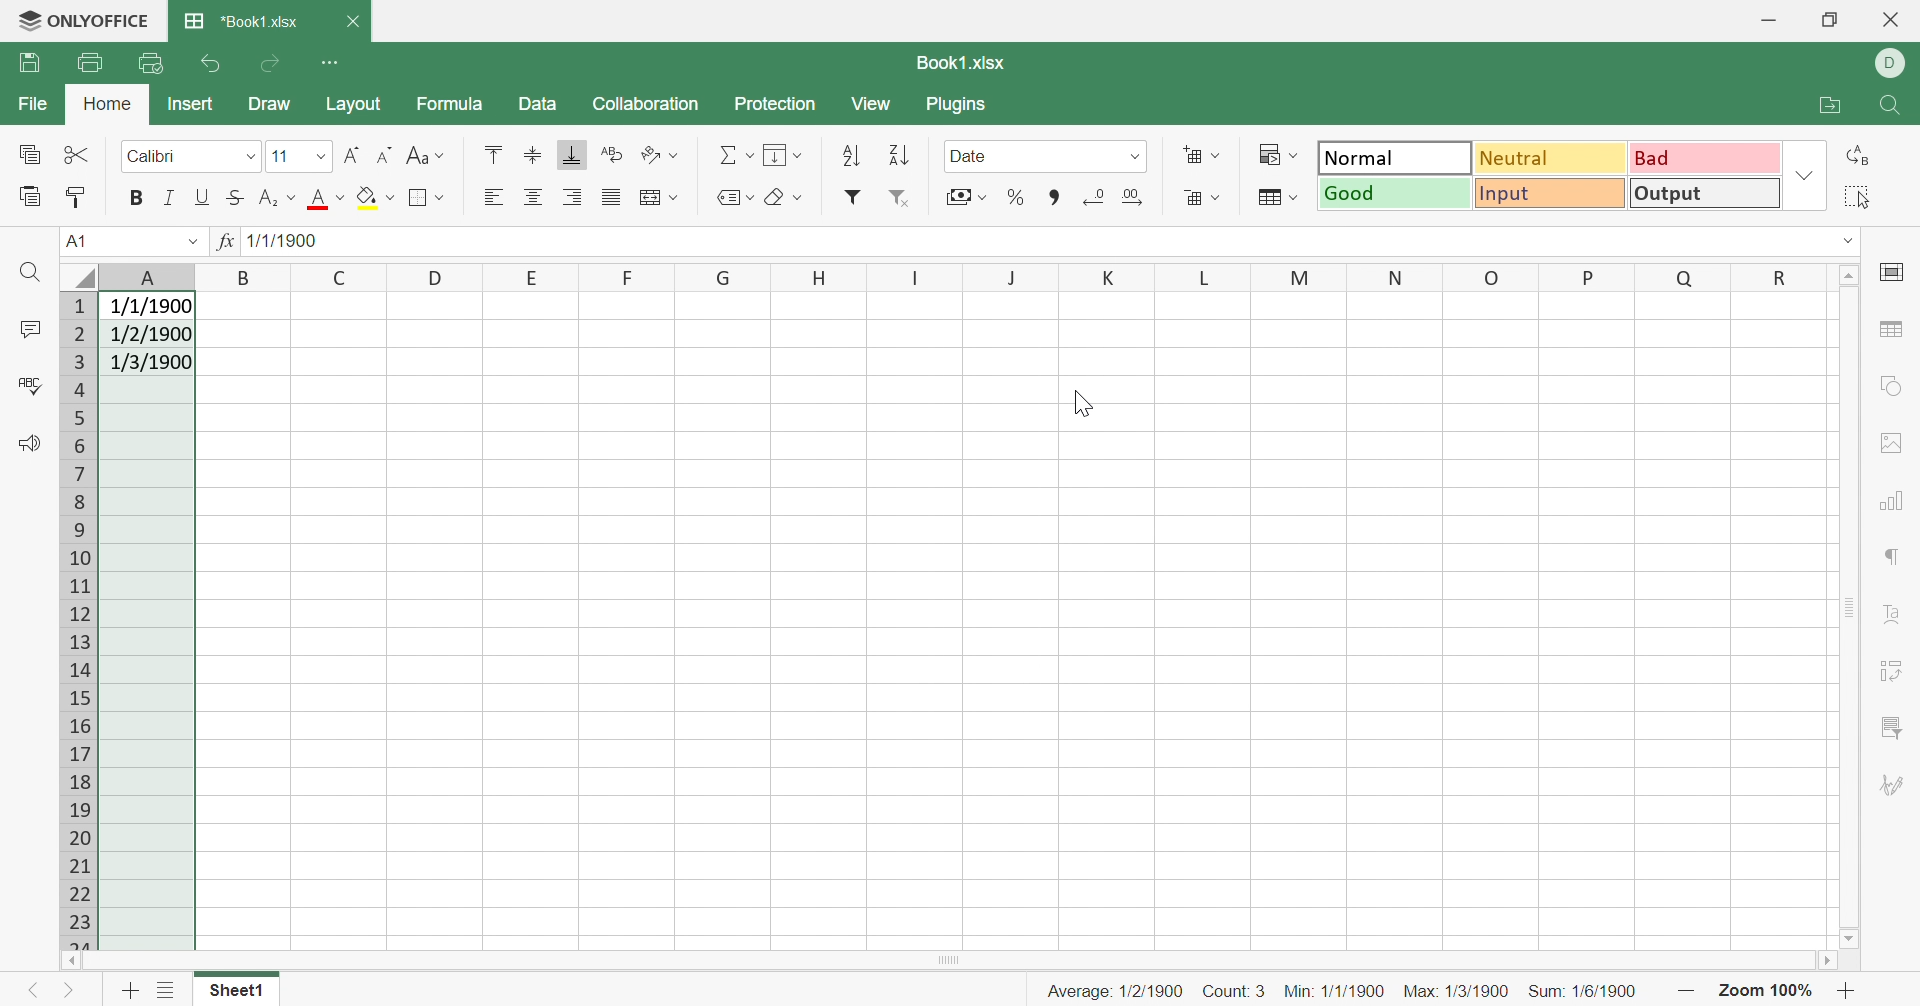 The height and width of the screenshot is (1006, 1920). I want to click on Date, so click(972, 157).